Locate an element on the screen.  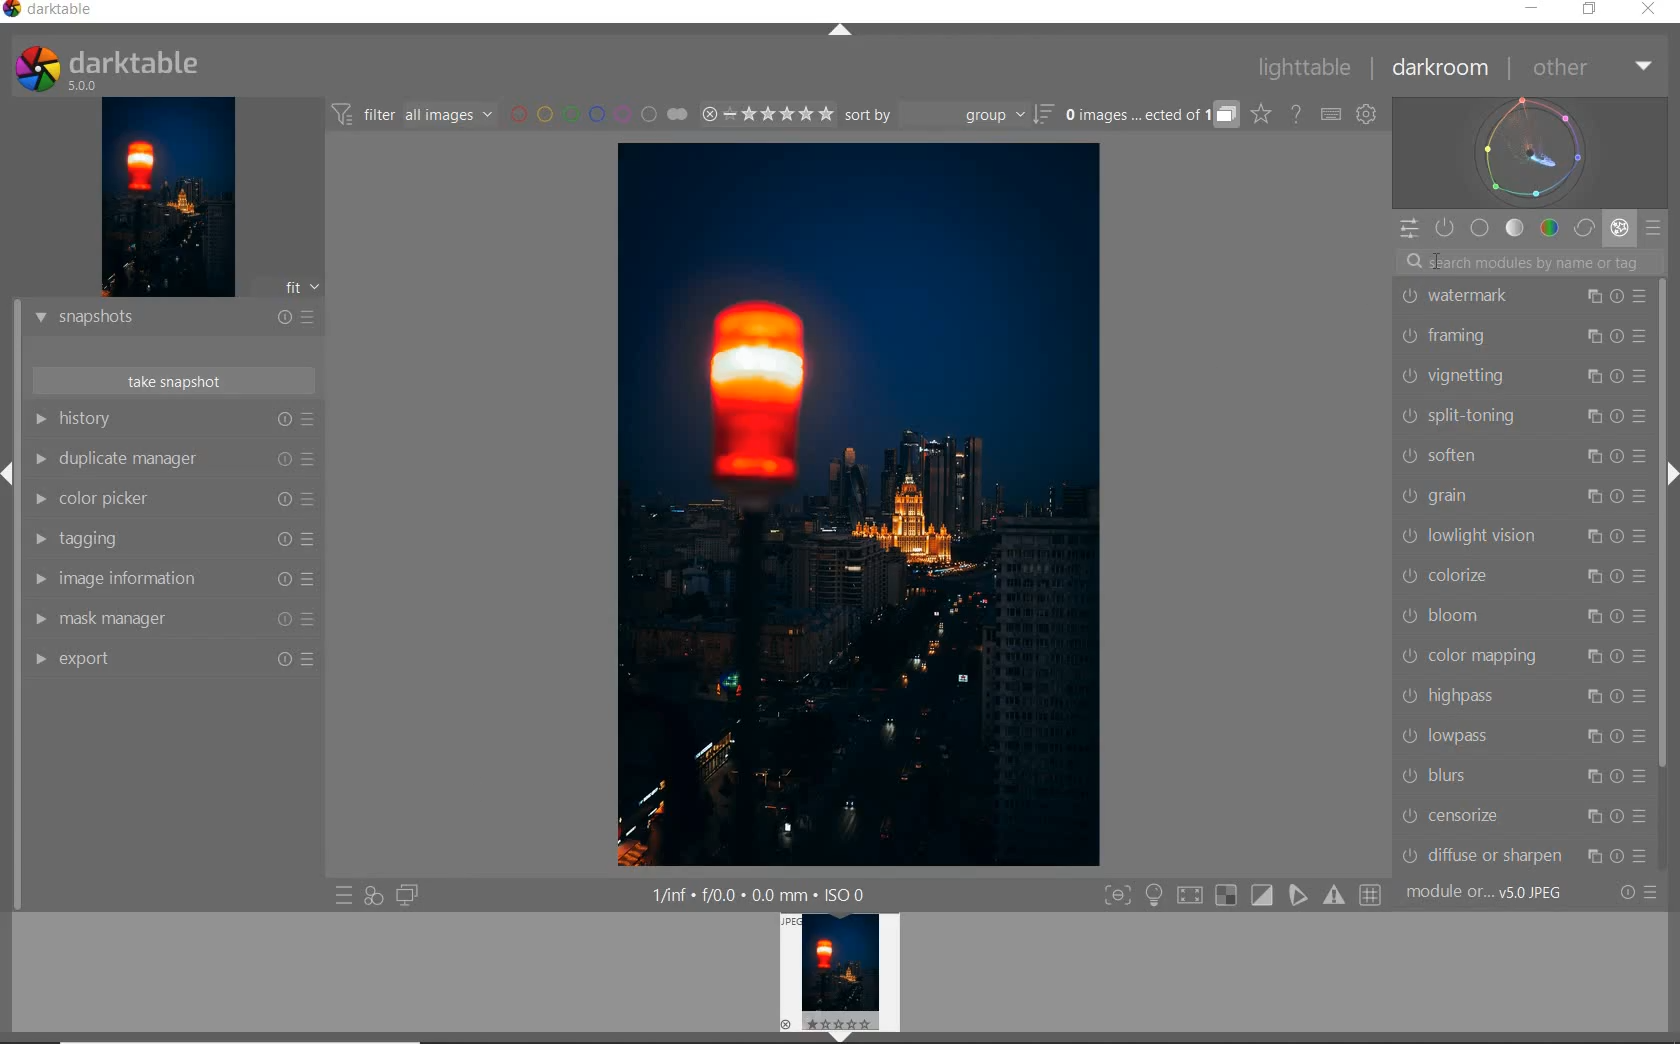
SEARCH MODULE BY NAME is located at coordinates (1531, 261).